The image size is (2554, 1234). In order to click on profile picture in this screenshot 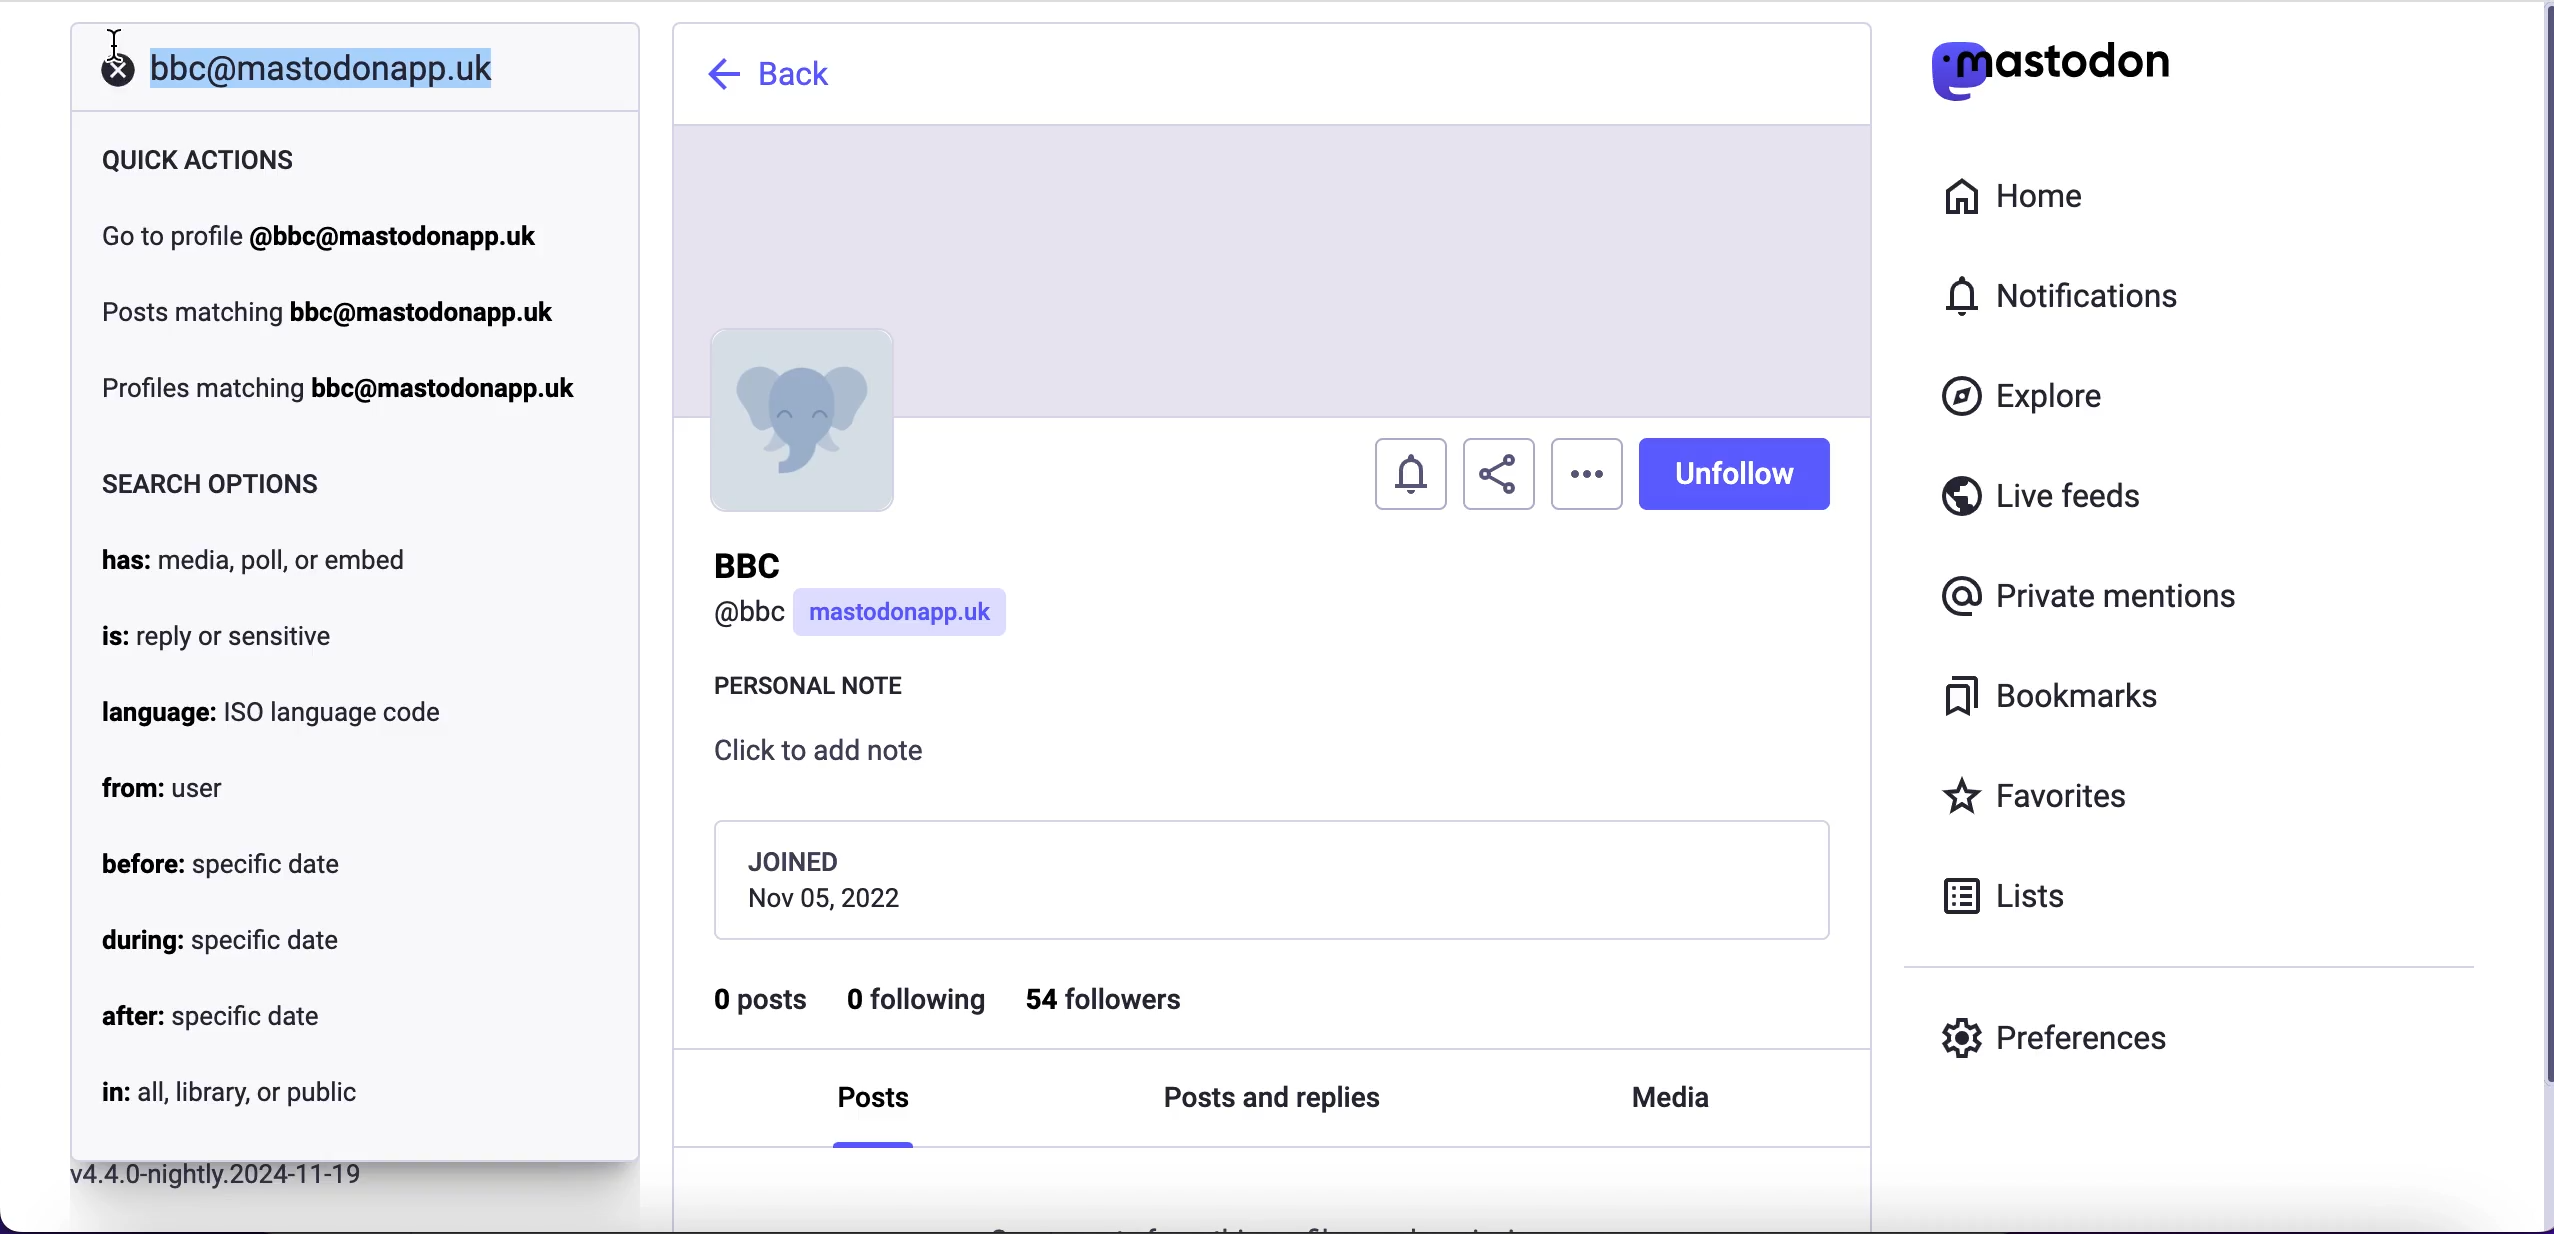, I will do `click(798, 420)`.